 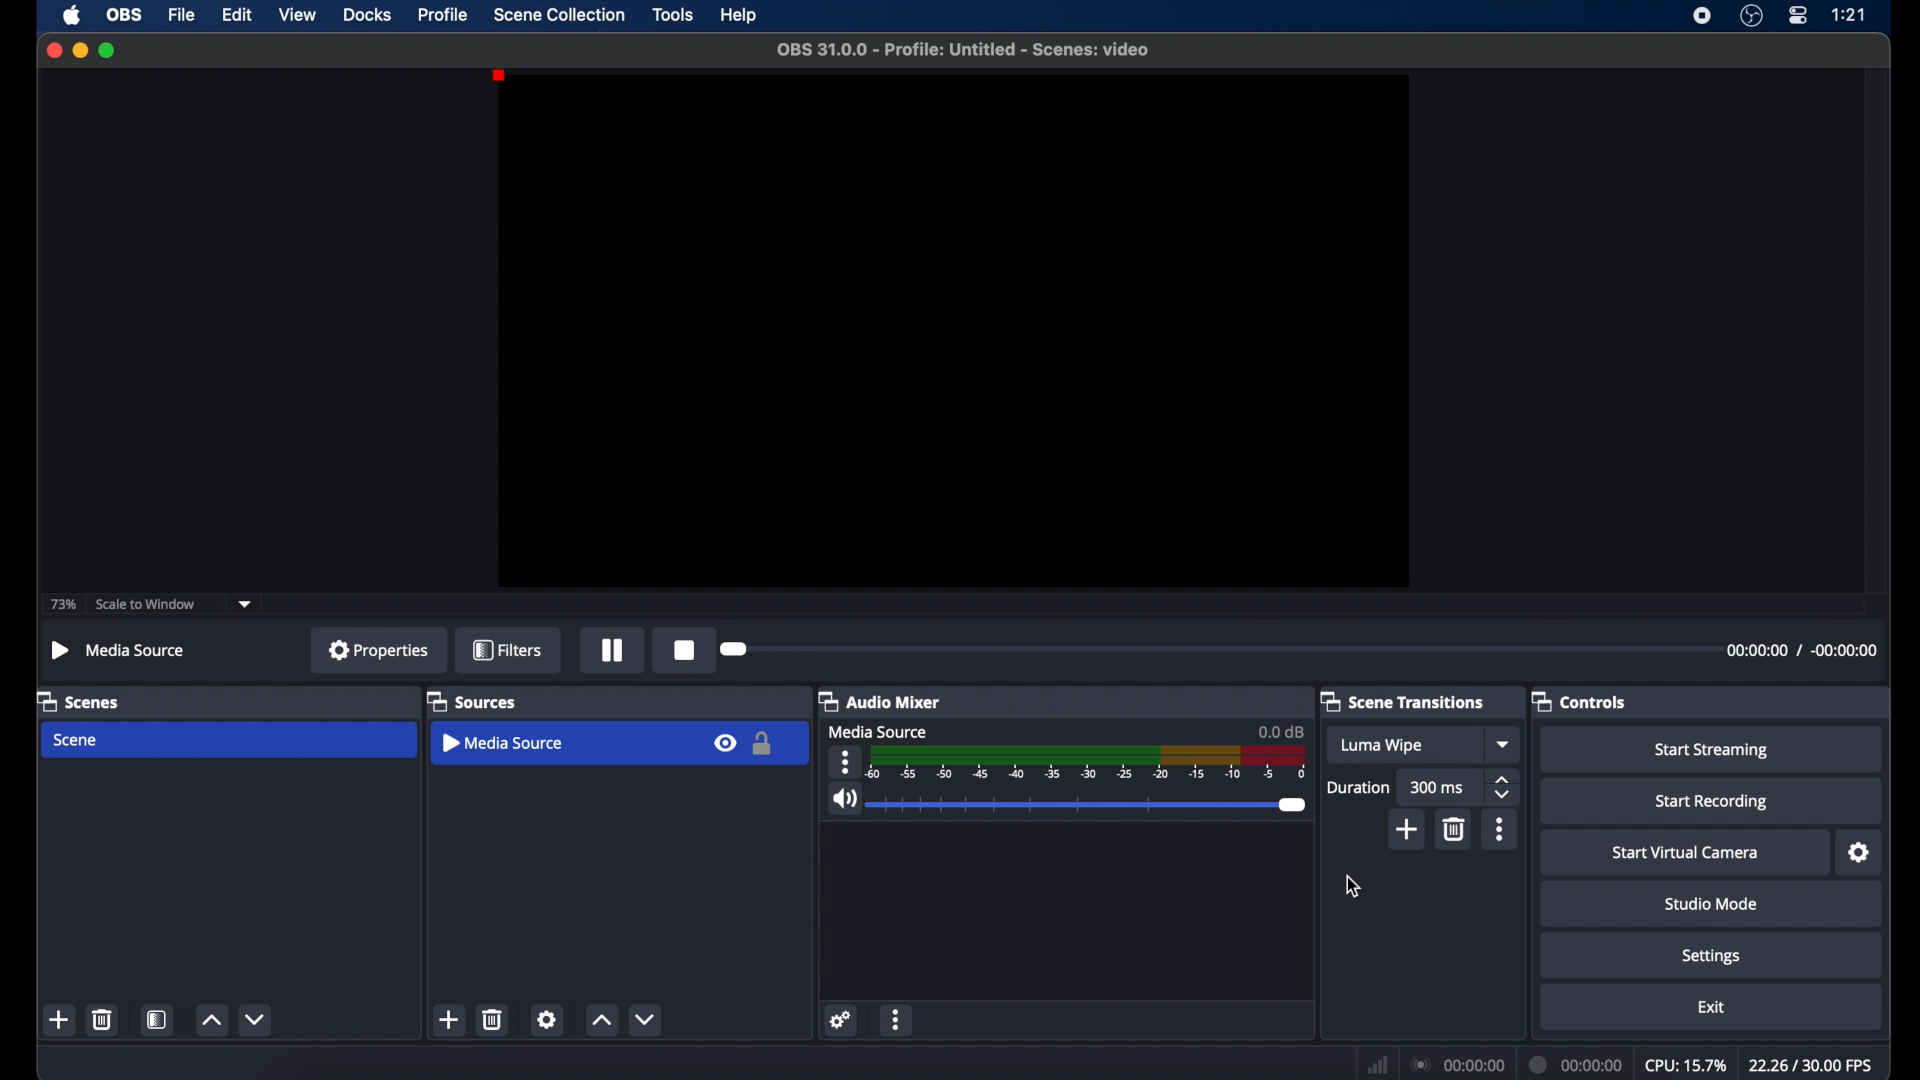 What do you see at coordinates (157, 1022) in the screenshot?
I see `scene filters` at bounding box center [157, 1022].